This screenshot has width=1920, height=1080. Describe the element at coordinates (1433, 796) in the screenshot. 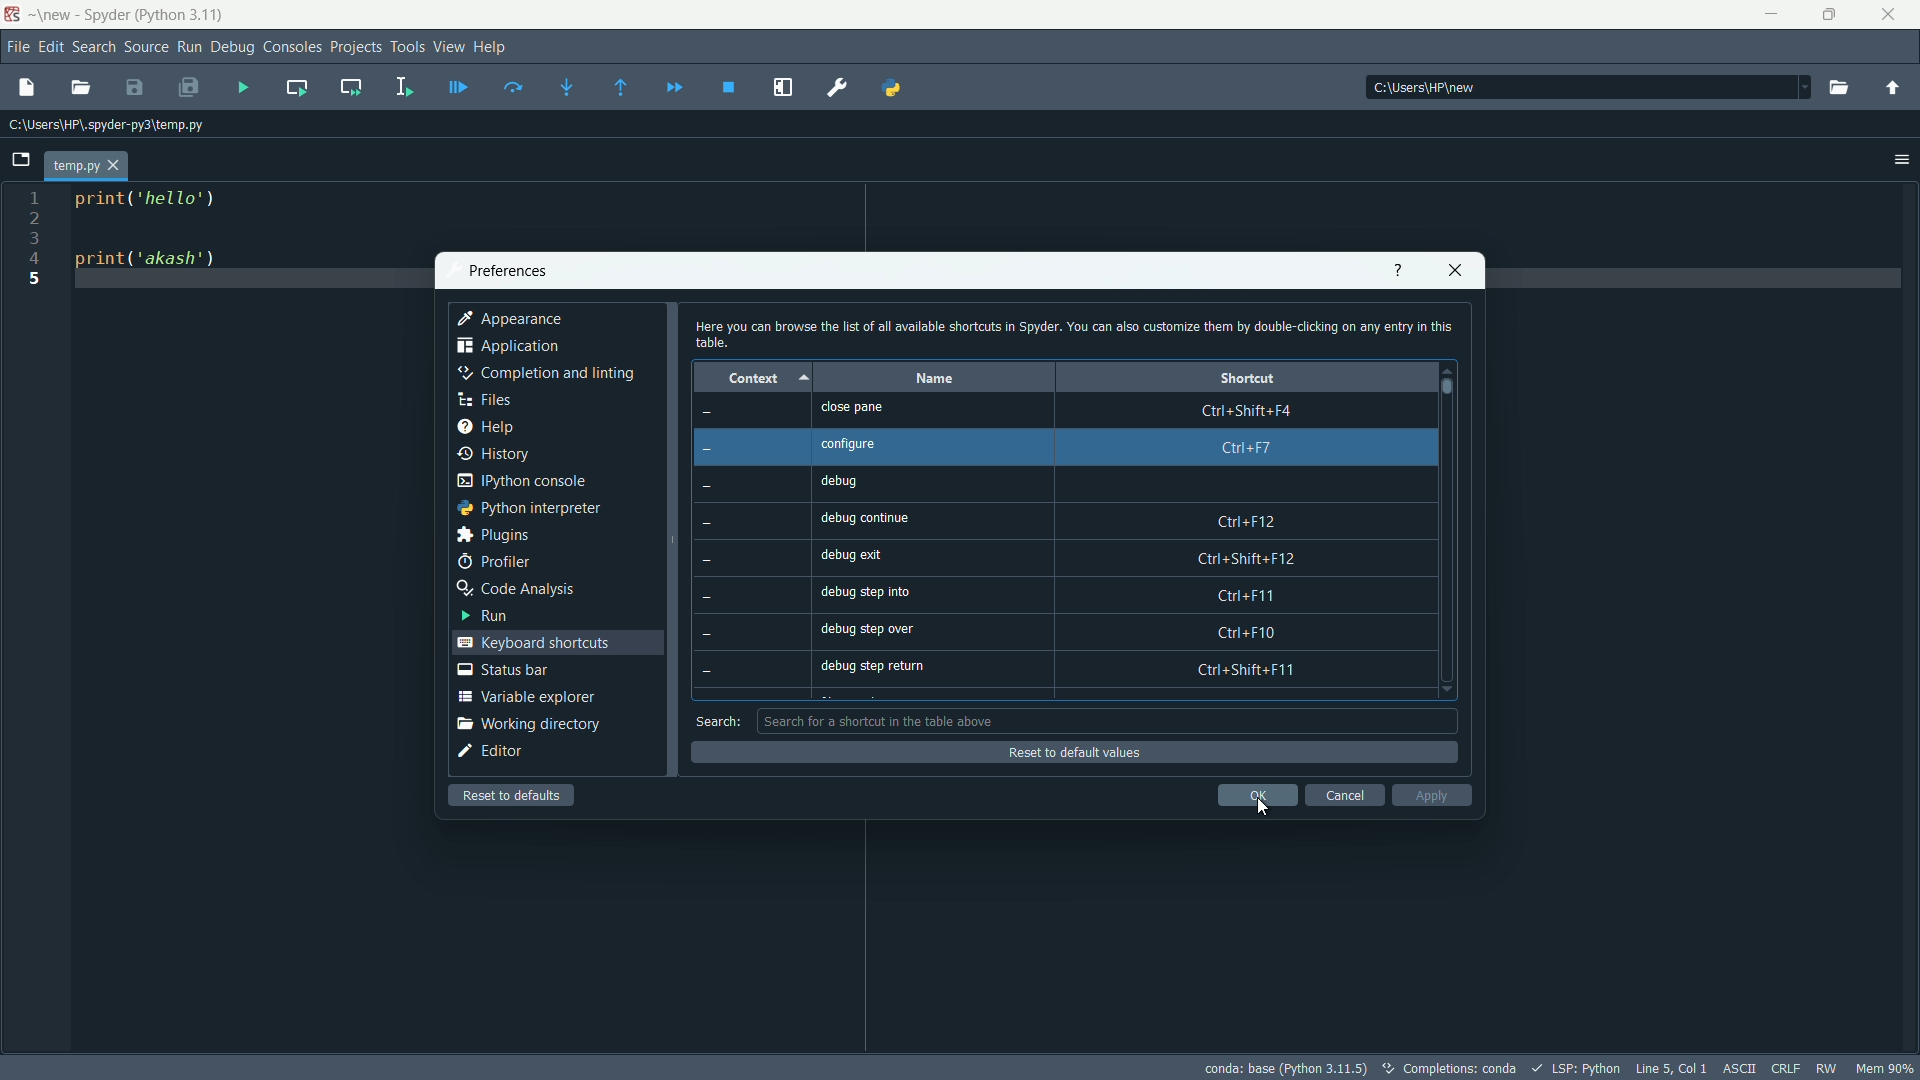

I see `apply` at that location.